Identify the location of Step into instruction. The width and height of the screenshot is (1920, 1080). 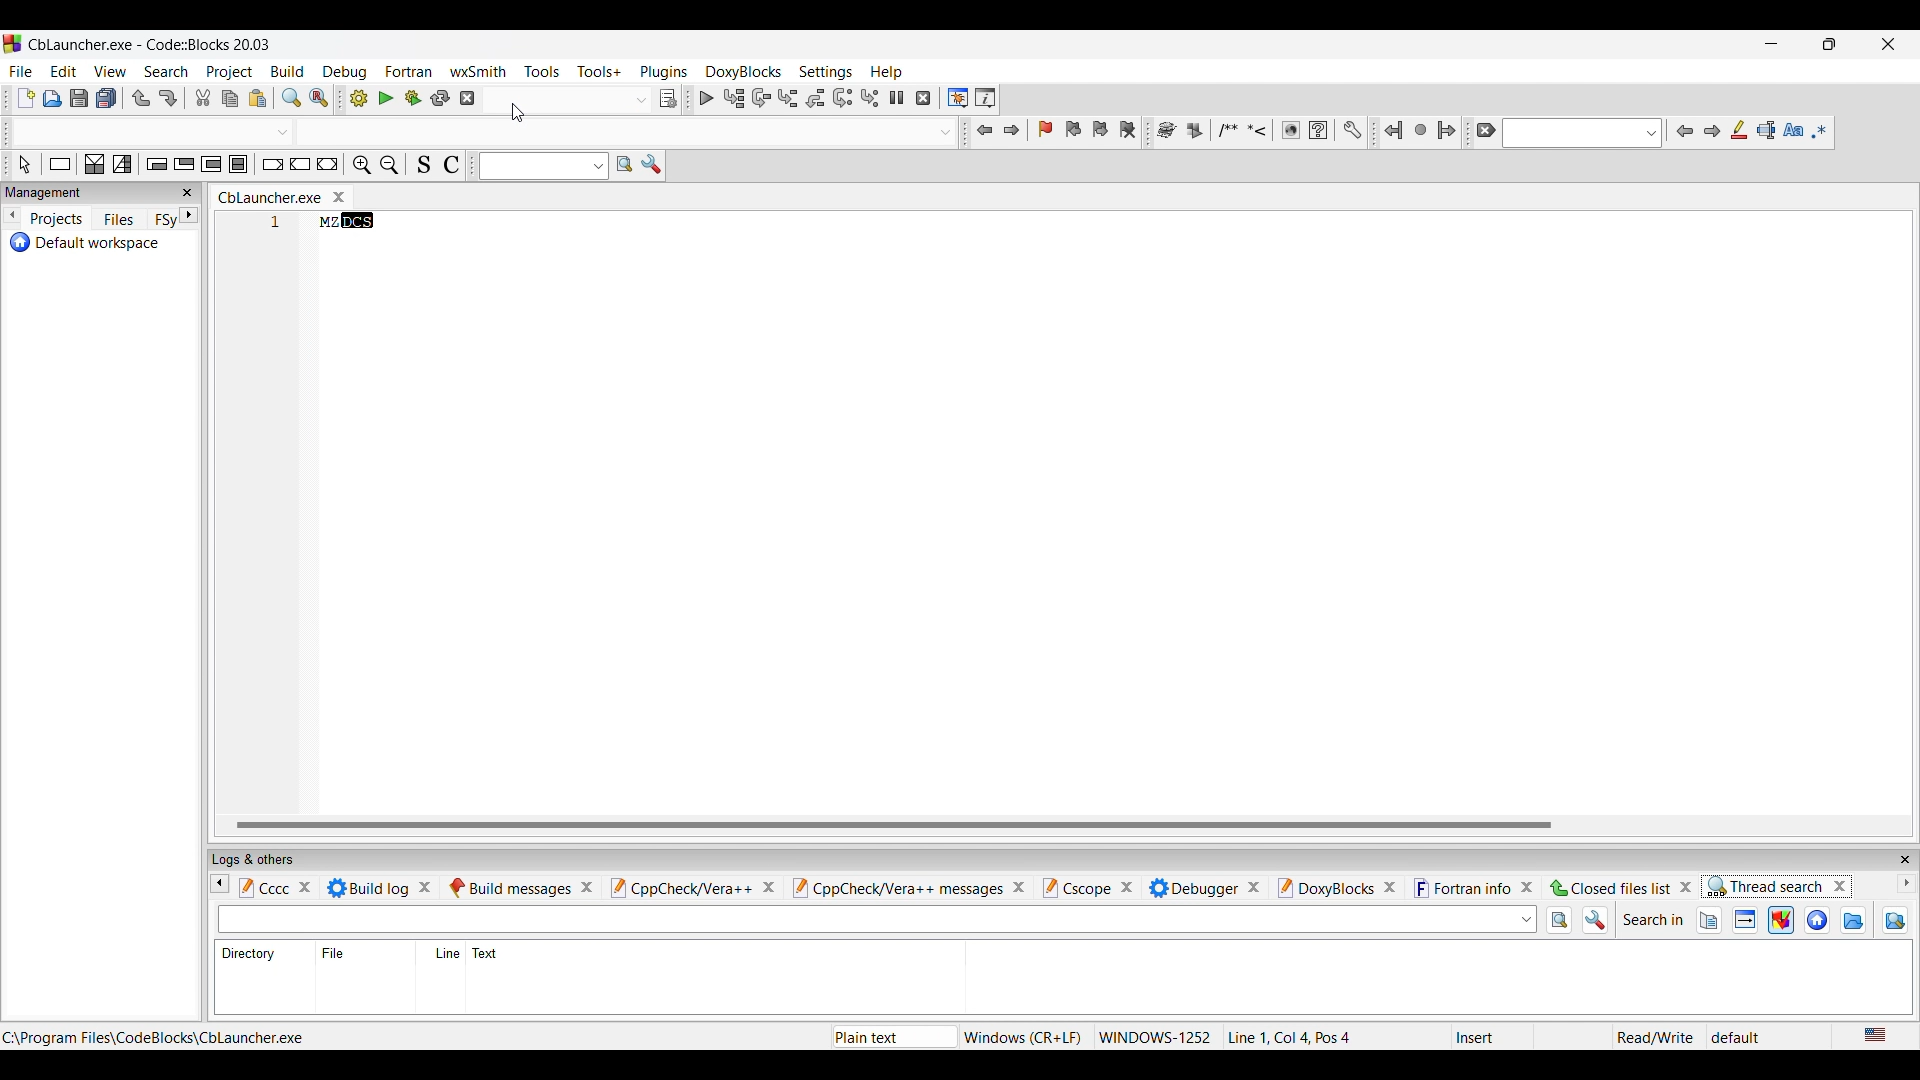
(870, 98).